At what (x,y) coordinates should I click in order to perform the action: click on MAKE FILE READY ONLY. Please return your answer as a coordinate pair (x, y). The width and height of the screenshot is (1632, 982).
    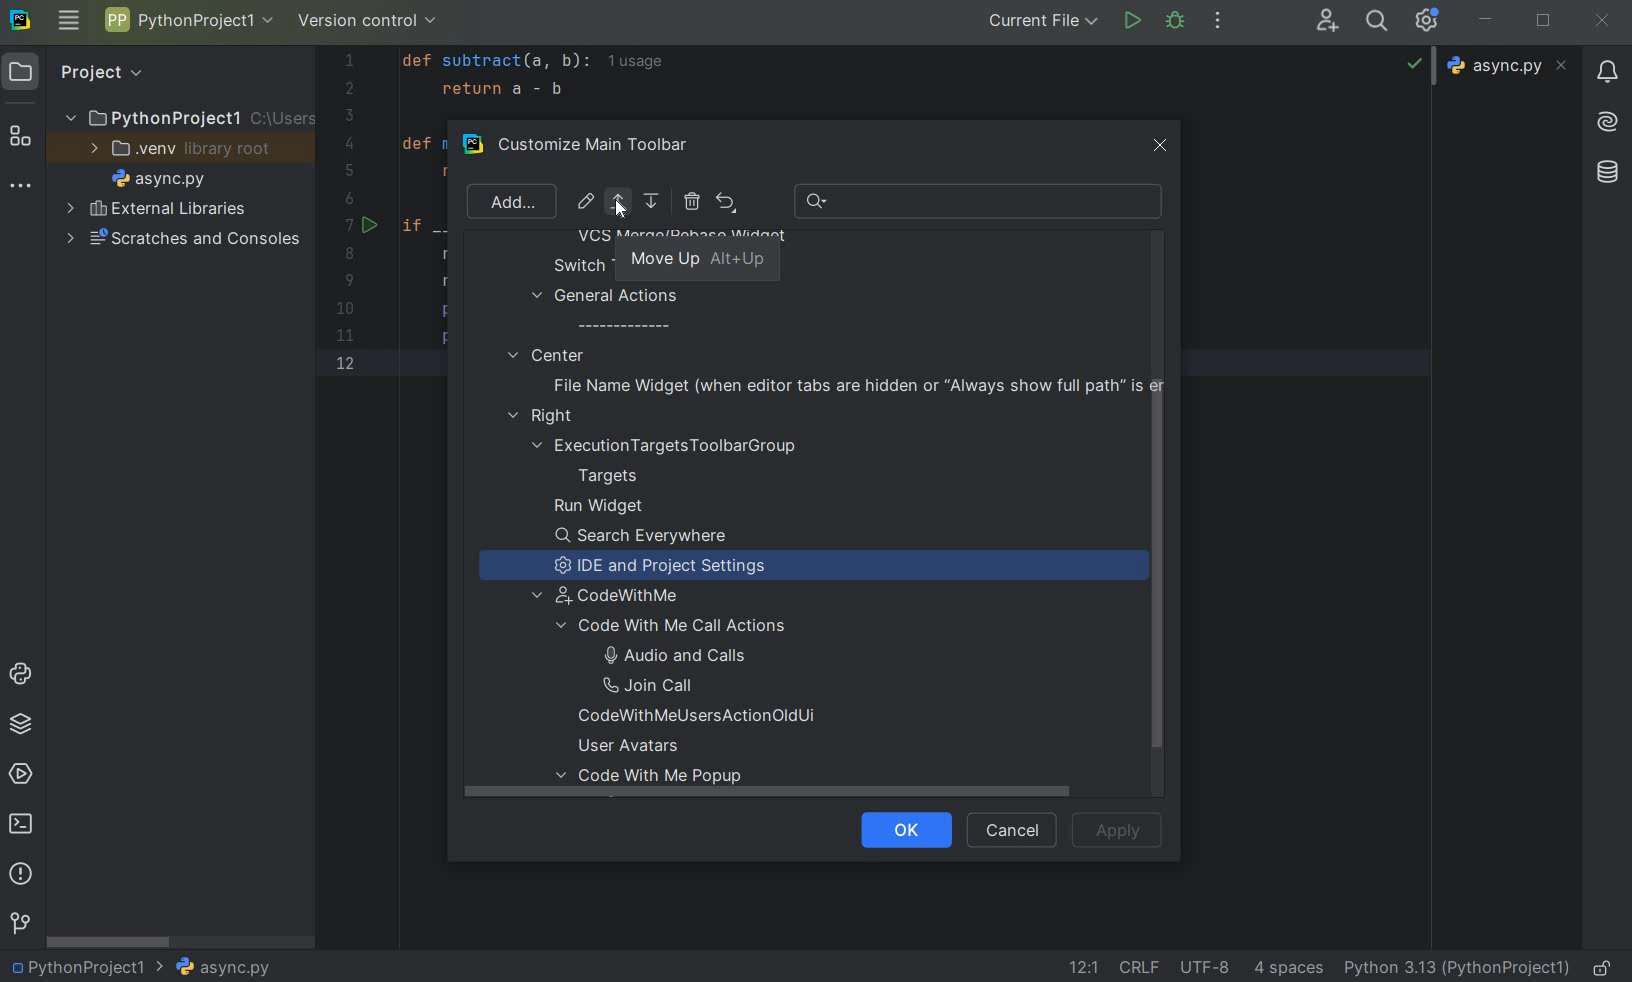
    Looking at the image, I should click on (1606, 966).